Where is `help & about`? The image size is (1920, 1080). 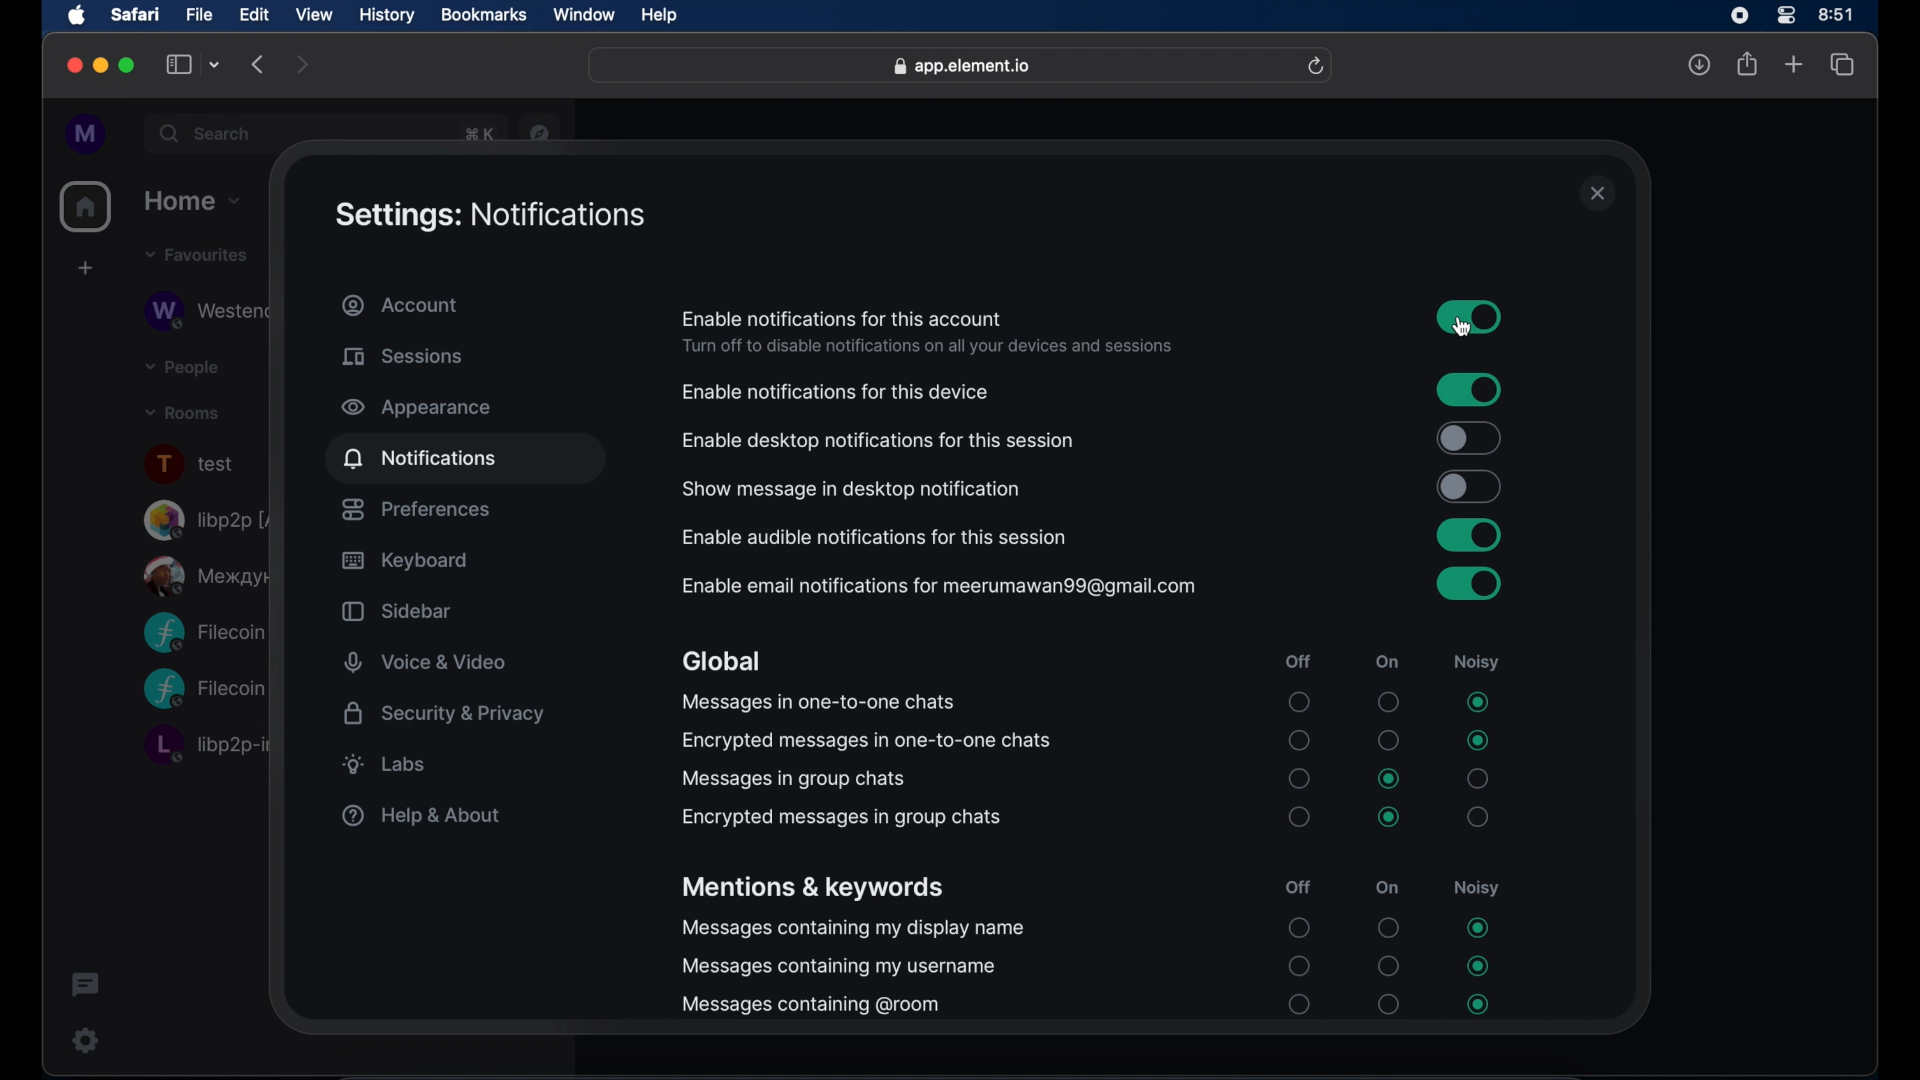 help & about is located at coordinates (416, 817).